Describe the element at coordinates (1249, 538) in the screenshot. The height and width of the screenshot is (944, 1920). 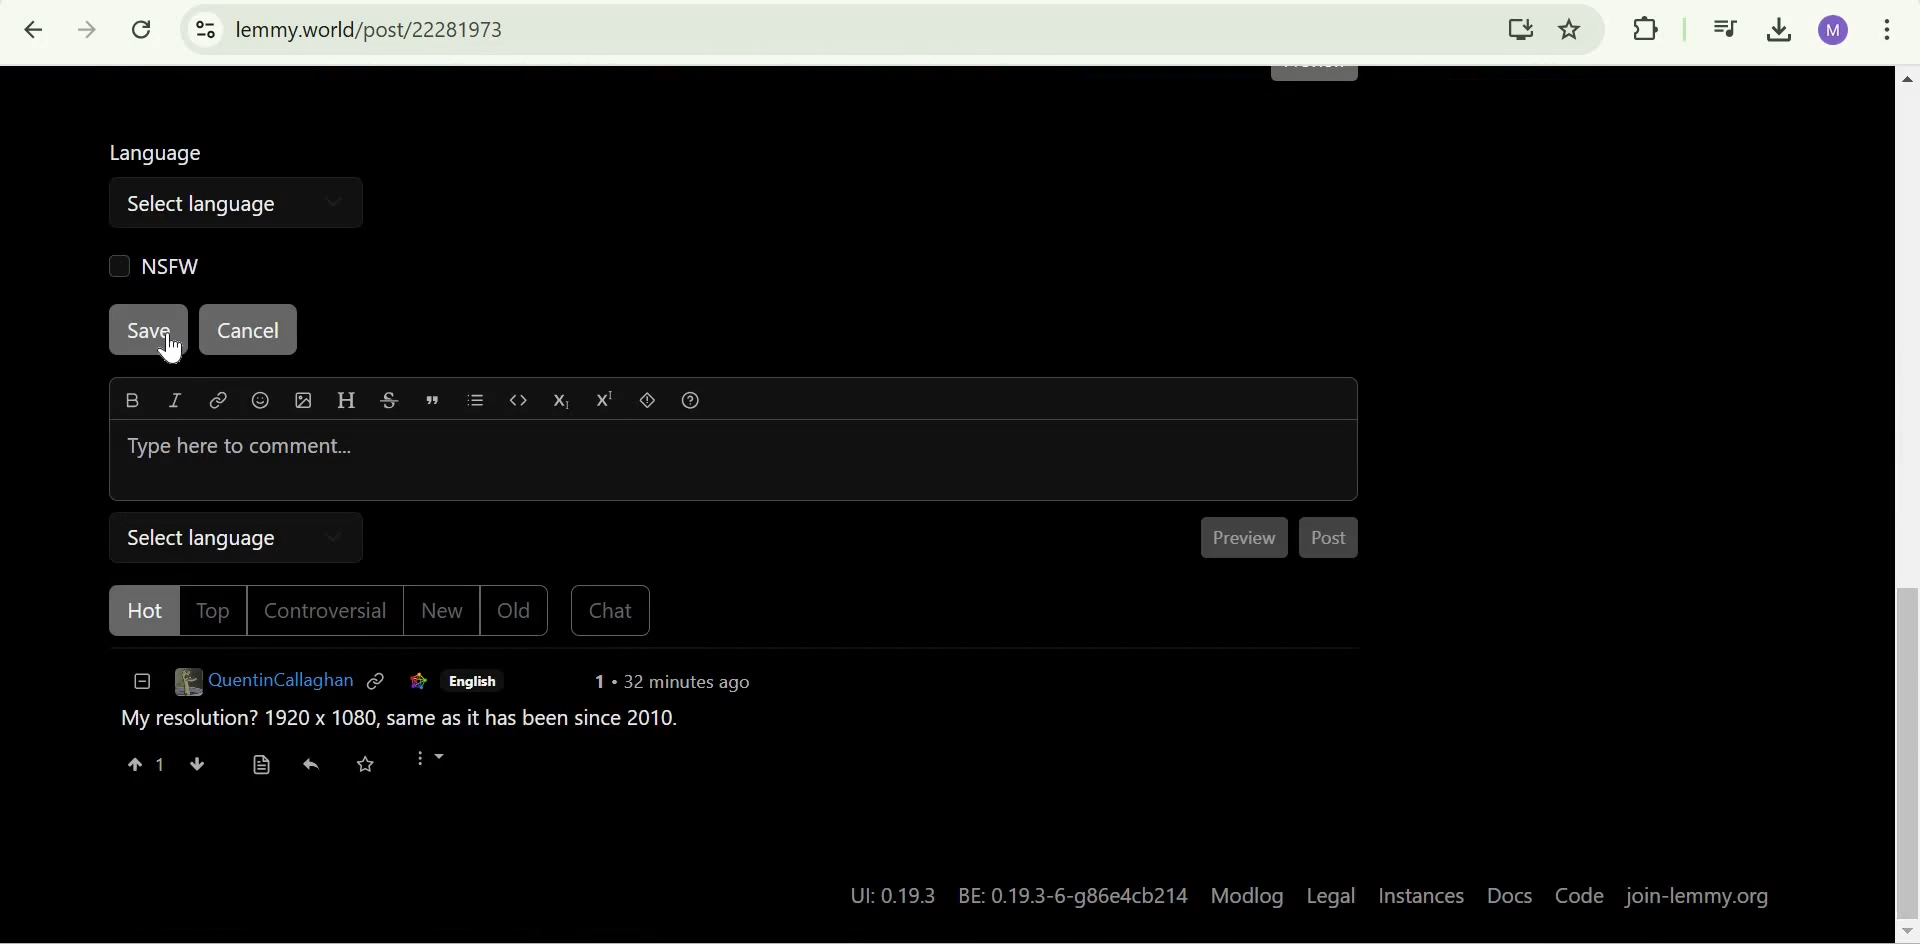
I see `Preview` at that location.